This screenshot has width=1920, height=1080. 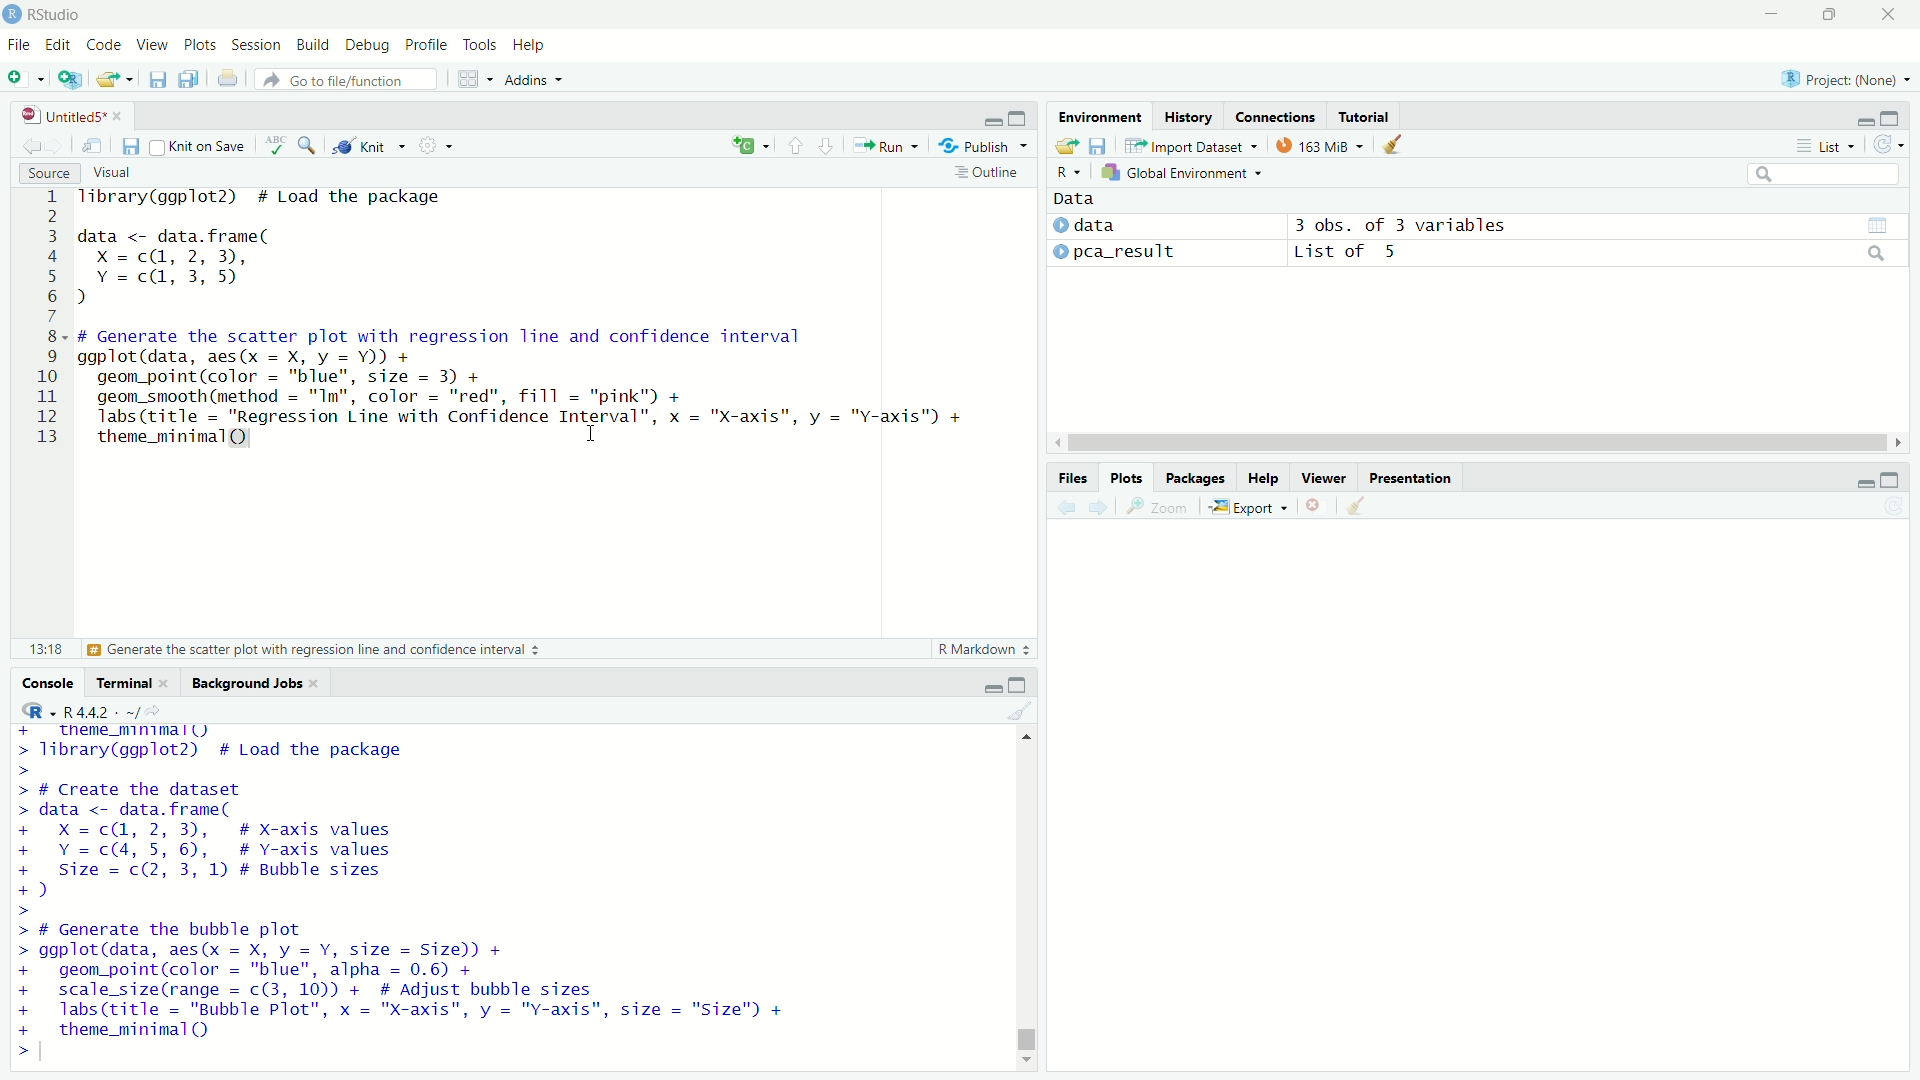 What do you see at coordinates (1319, 144) in the screenshot?
I see `163 MiB` at bounding box center [1319, 144].